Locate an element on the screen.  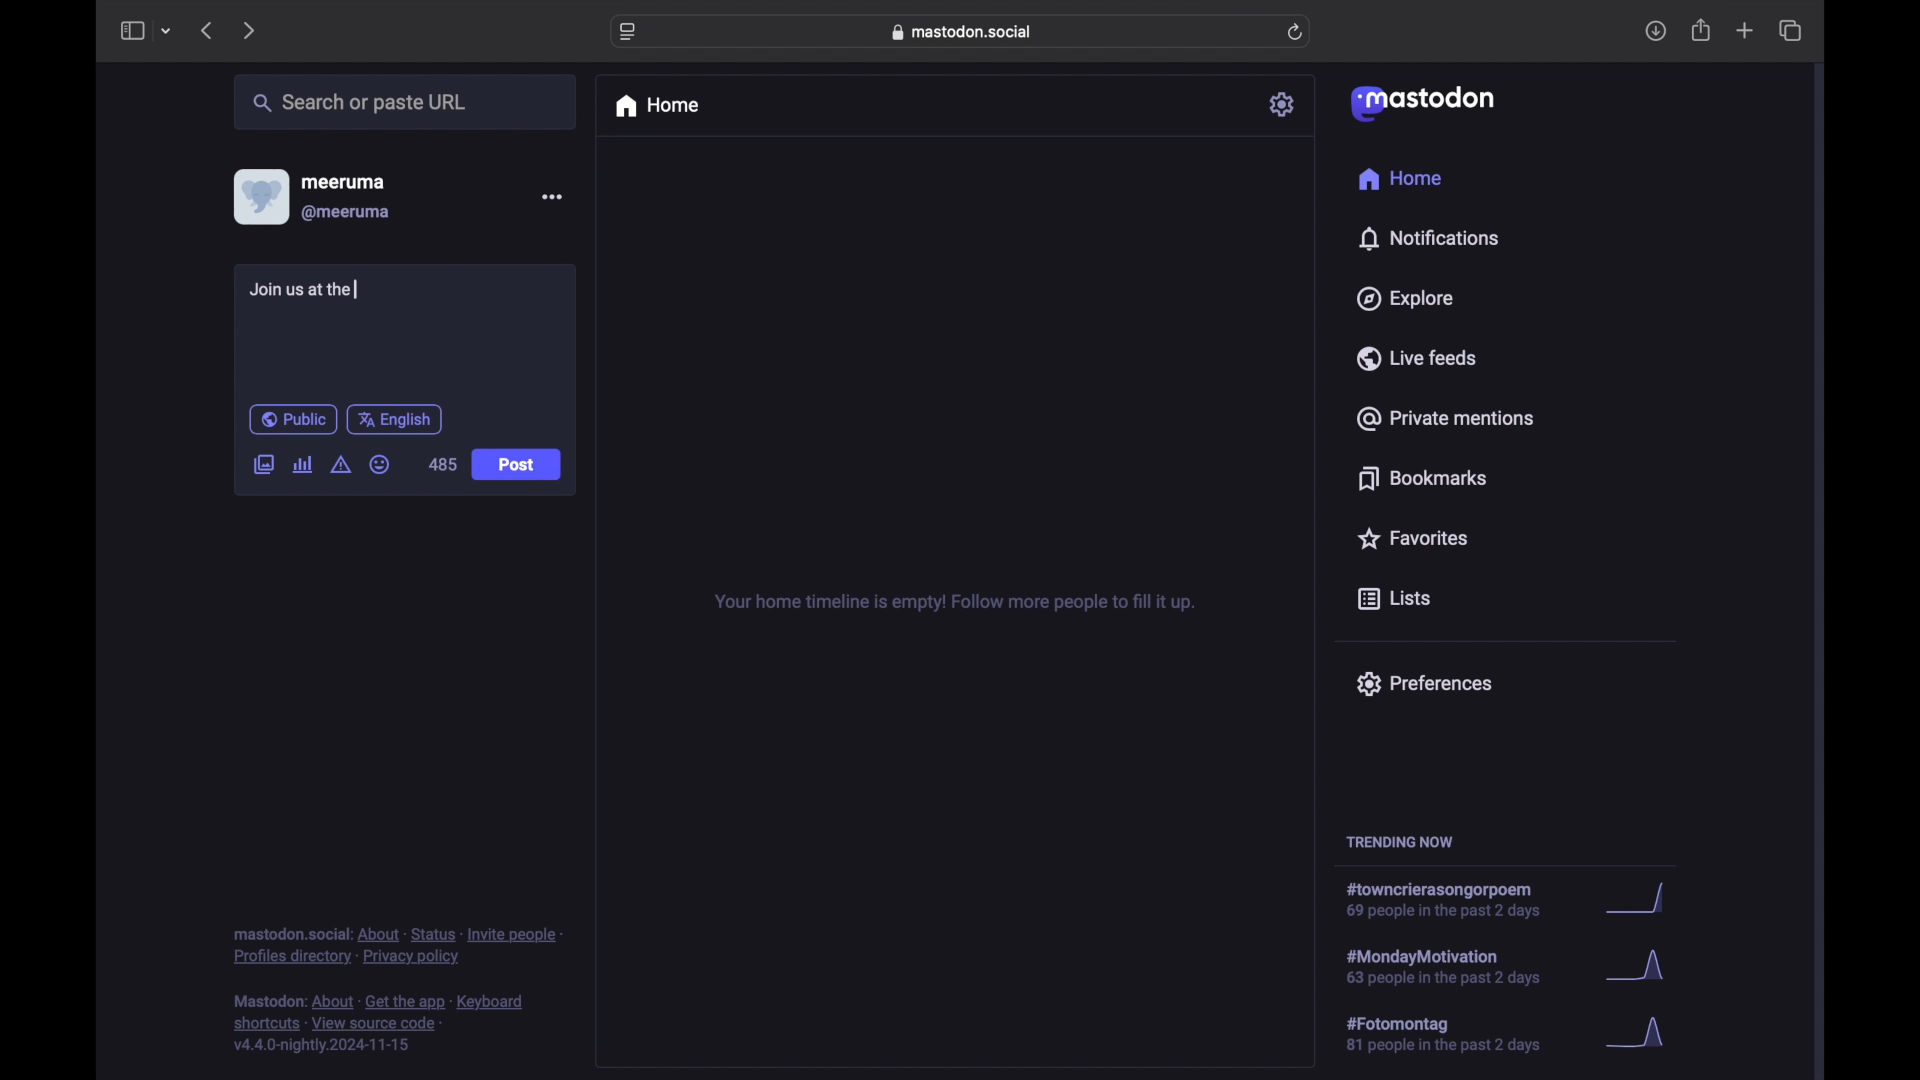
hashtag trend is located at coordinates (1457, 965).